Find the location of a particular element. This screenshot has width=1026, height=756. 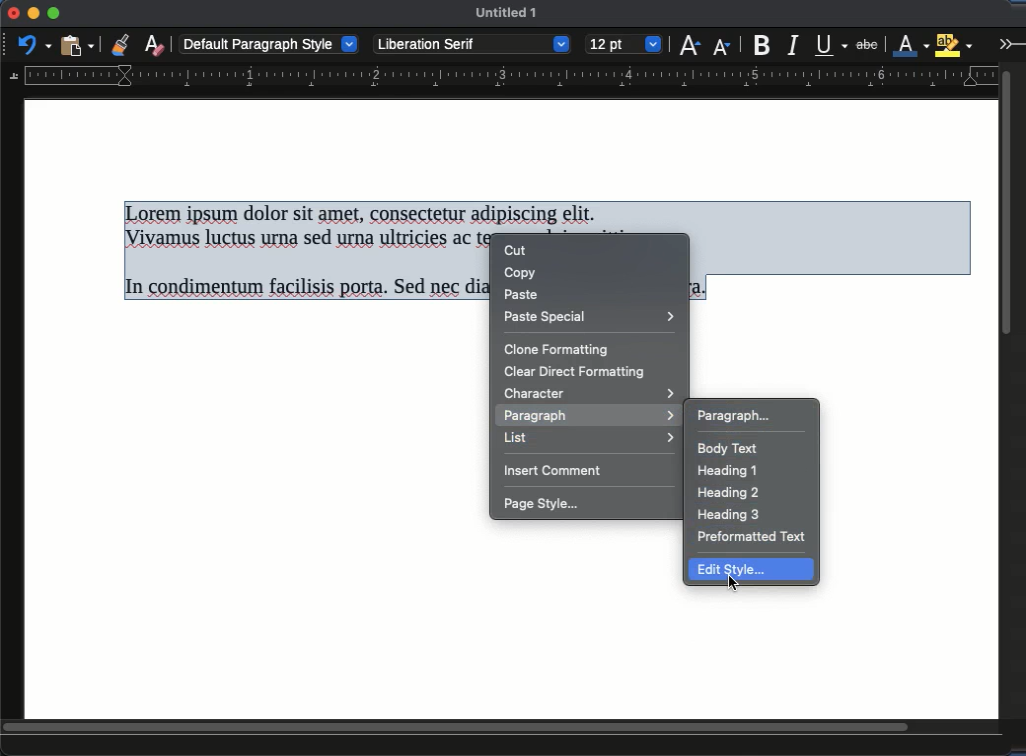

minimize is located at coordinates (33, 13).